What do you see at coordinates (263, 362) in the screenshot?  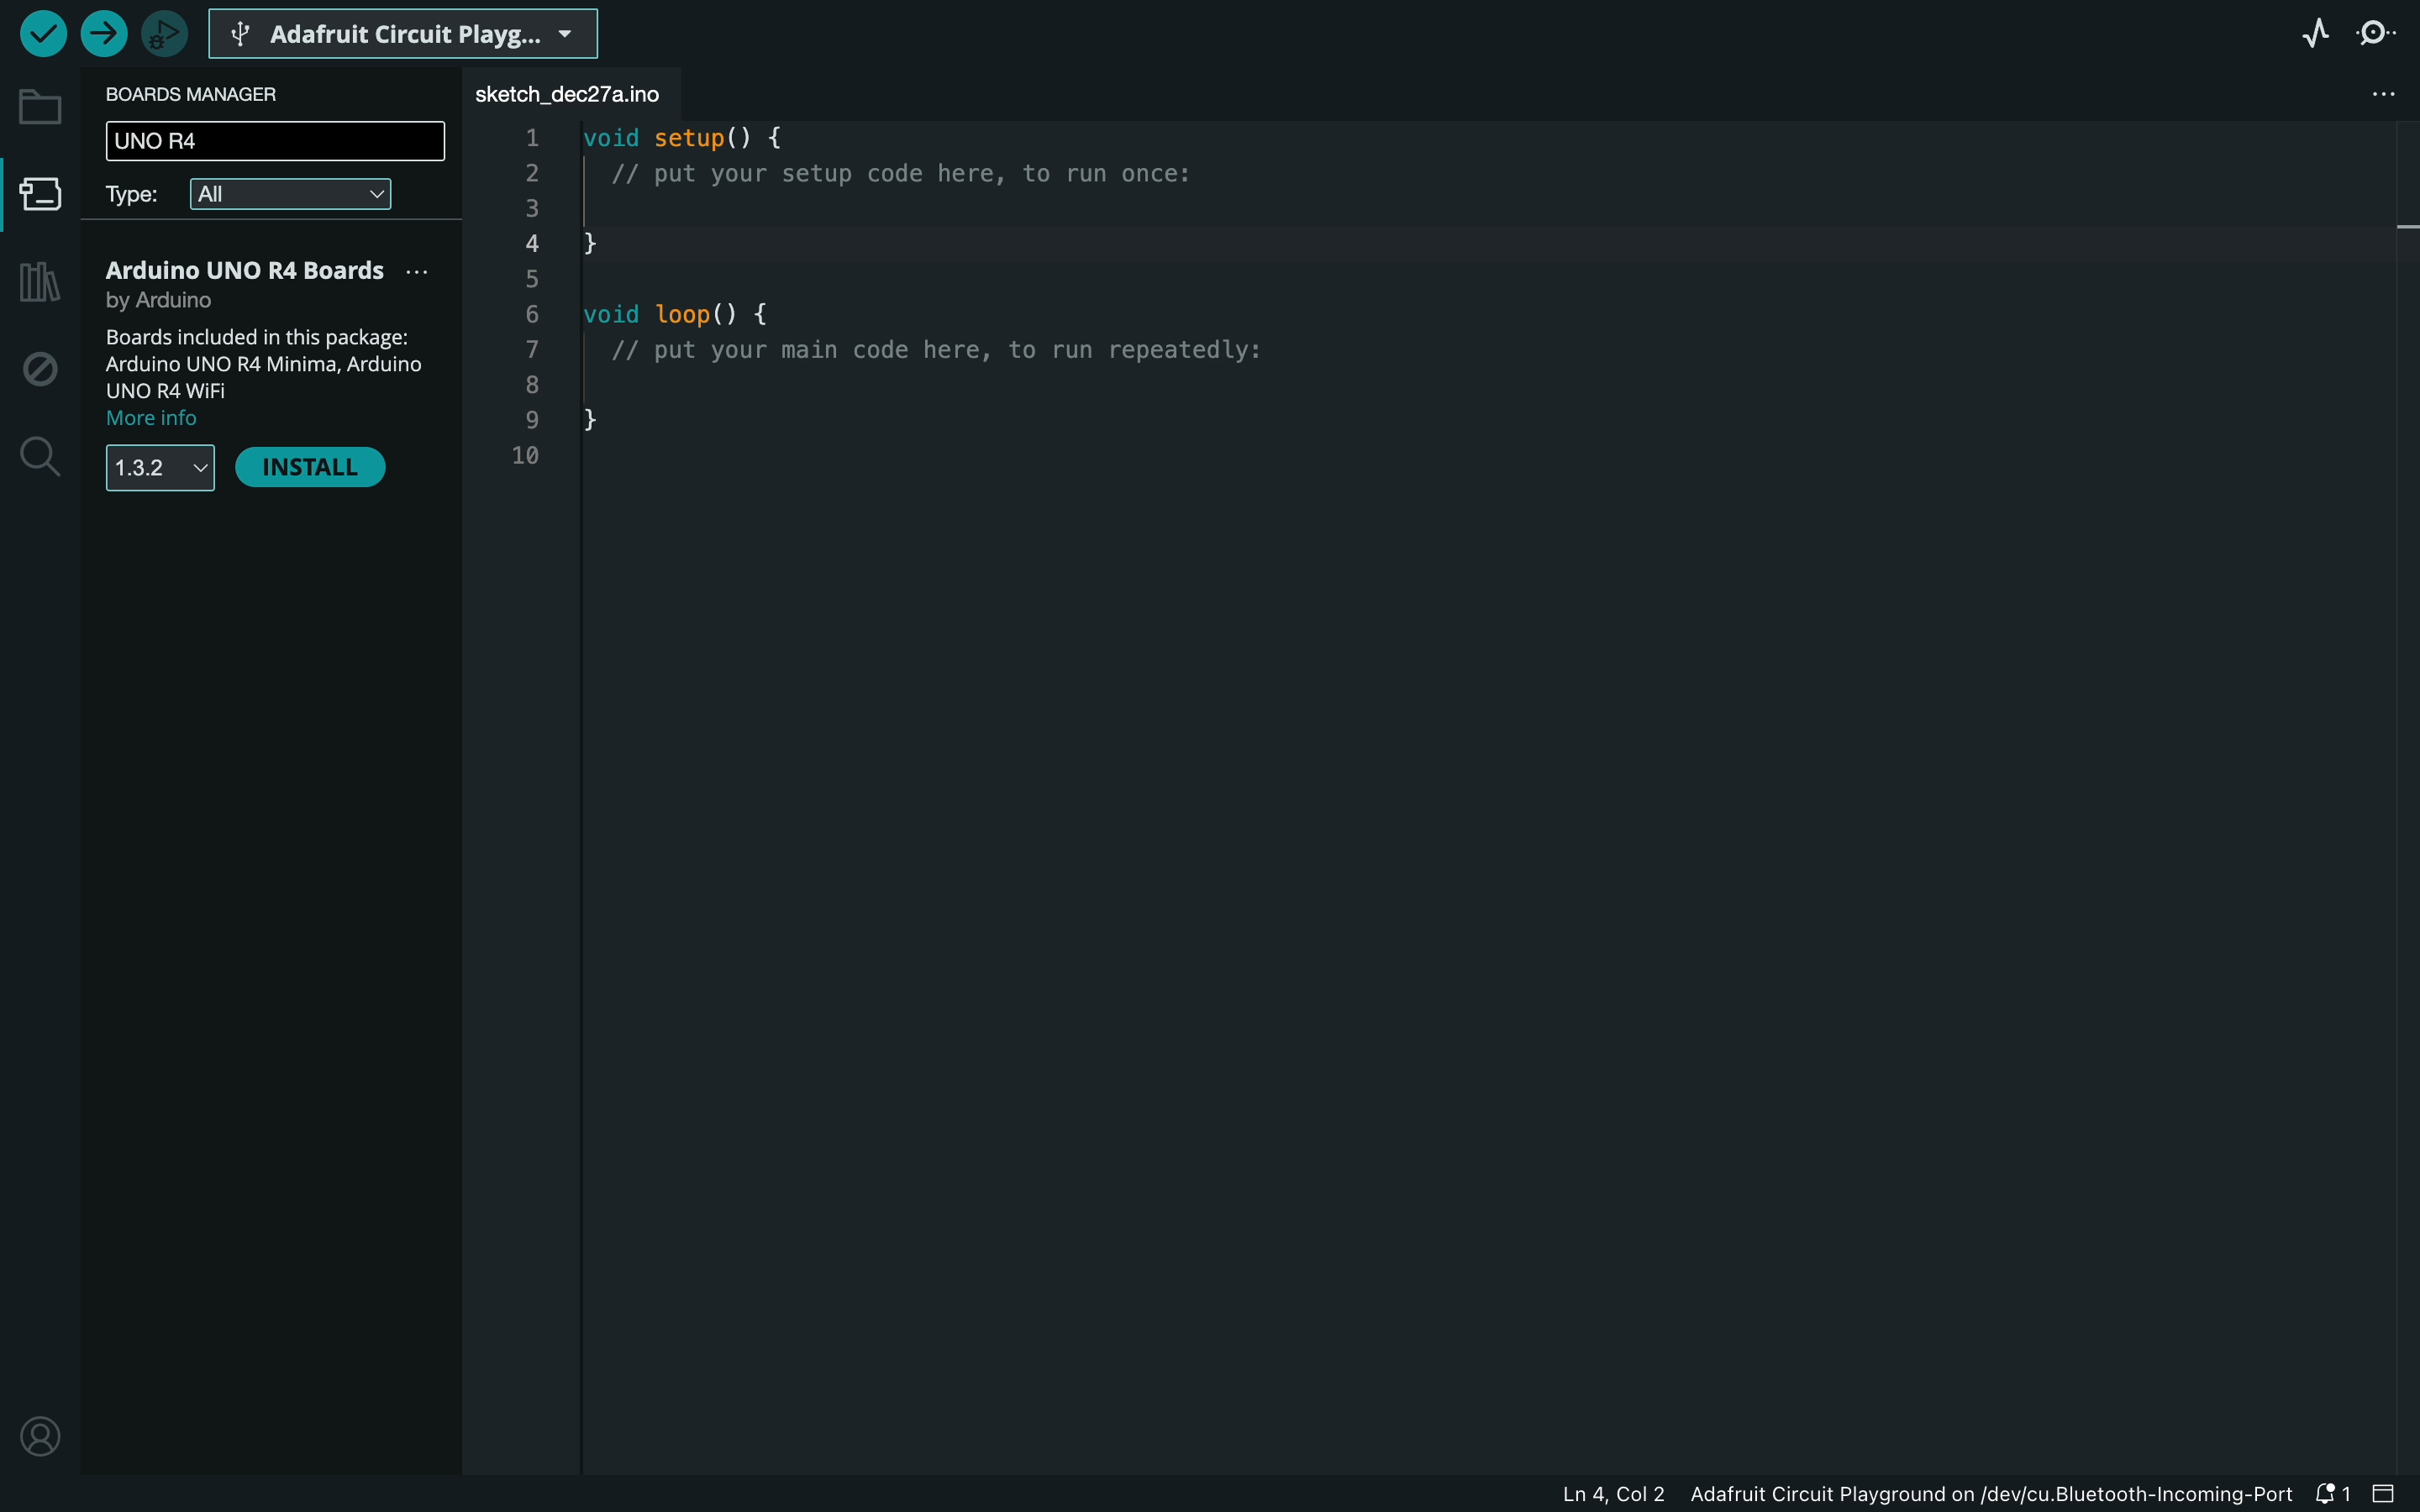 I see `description` at bounding box center [263, 362].